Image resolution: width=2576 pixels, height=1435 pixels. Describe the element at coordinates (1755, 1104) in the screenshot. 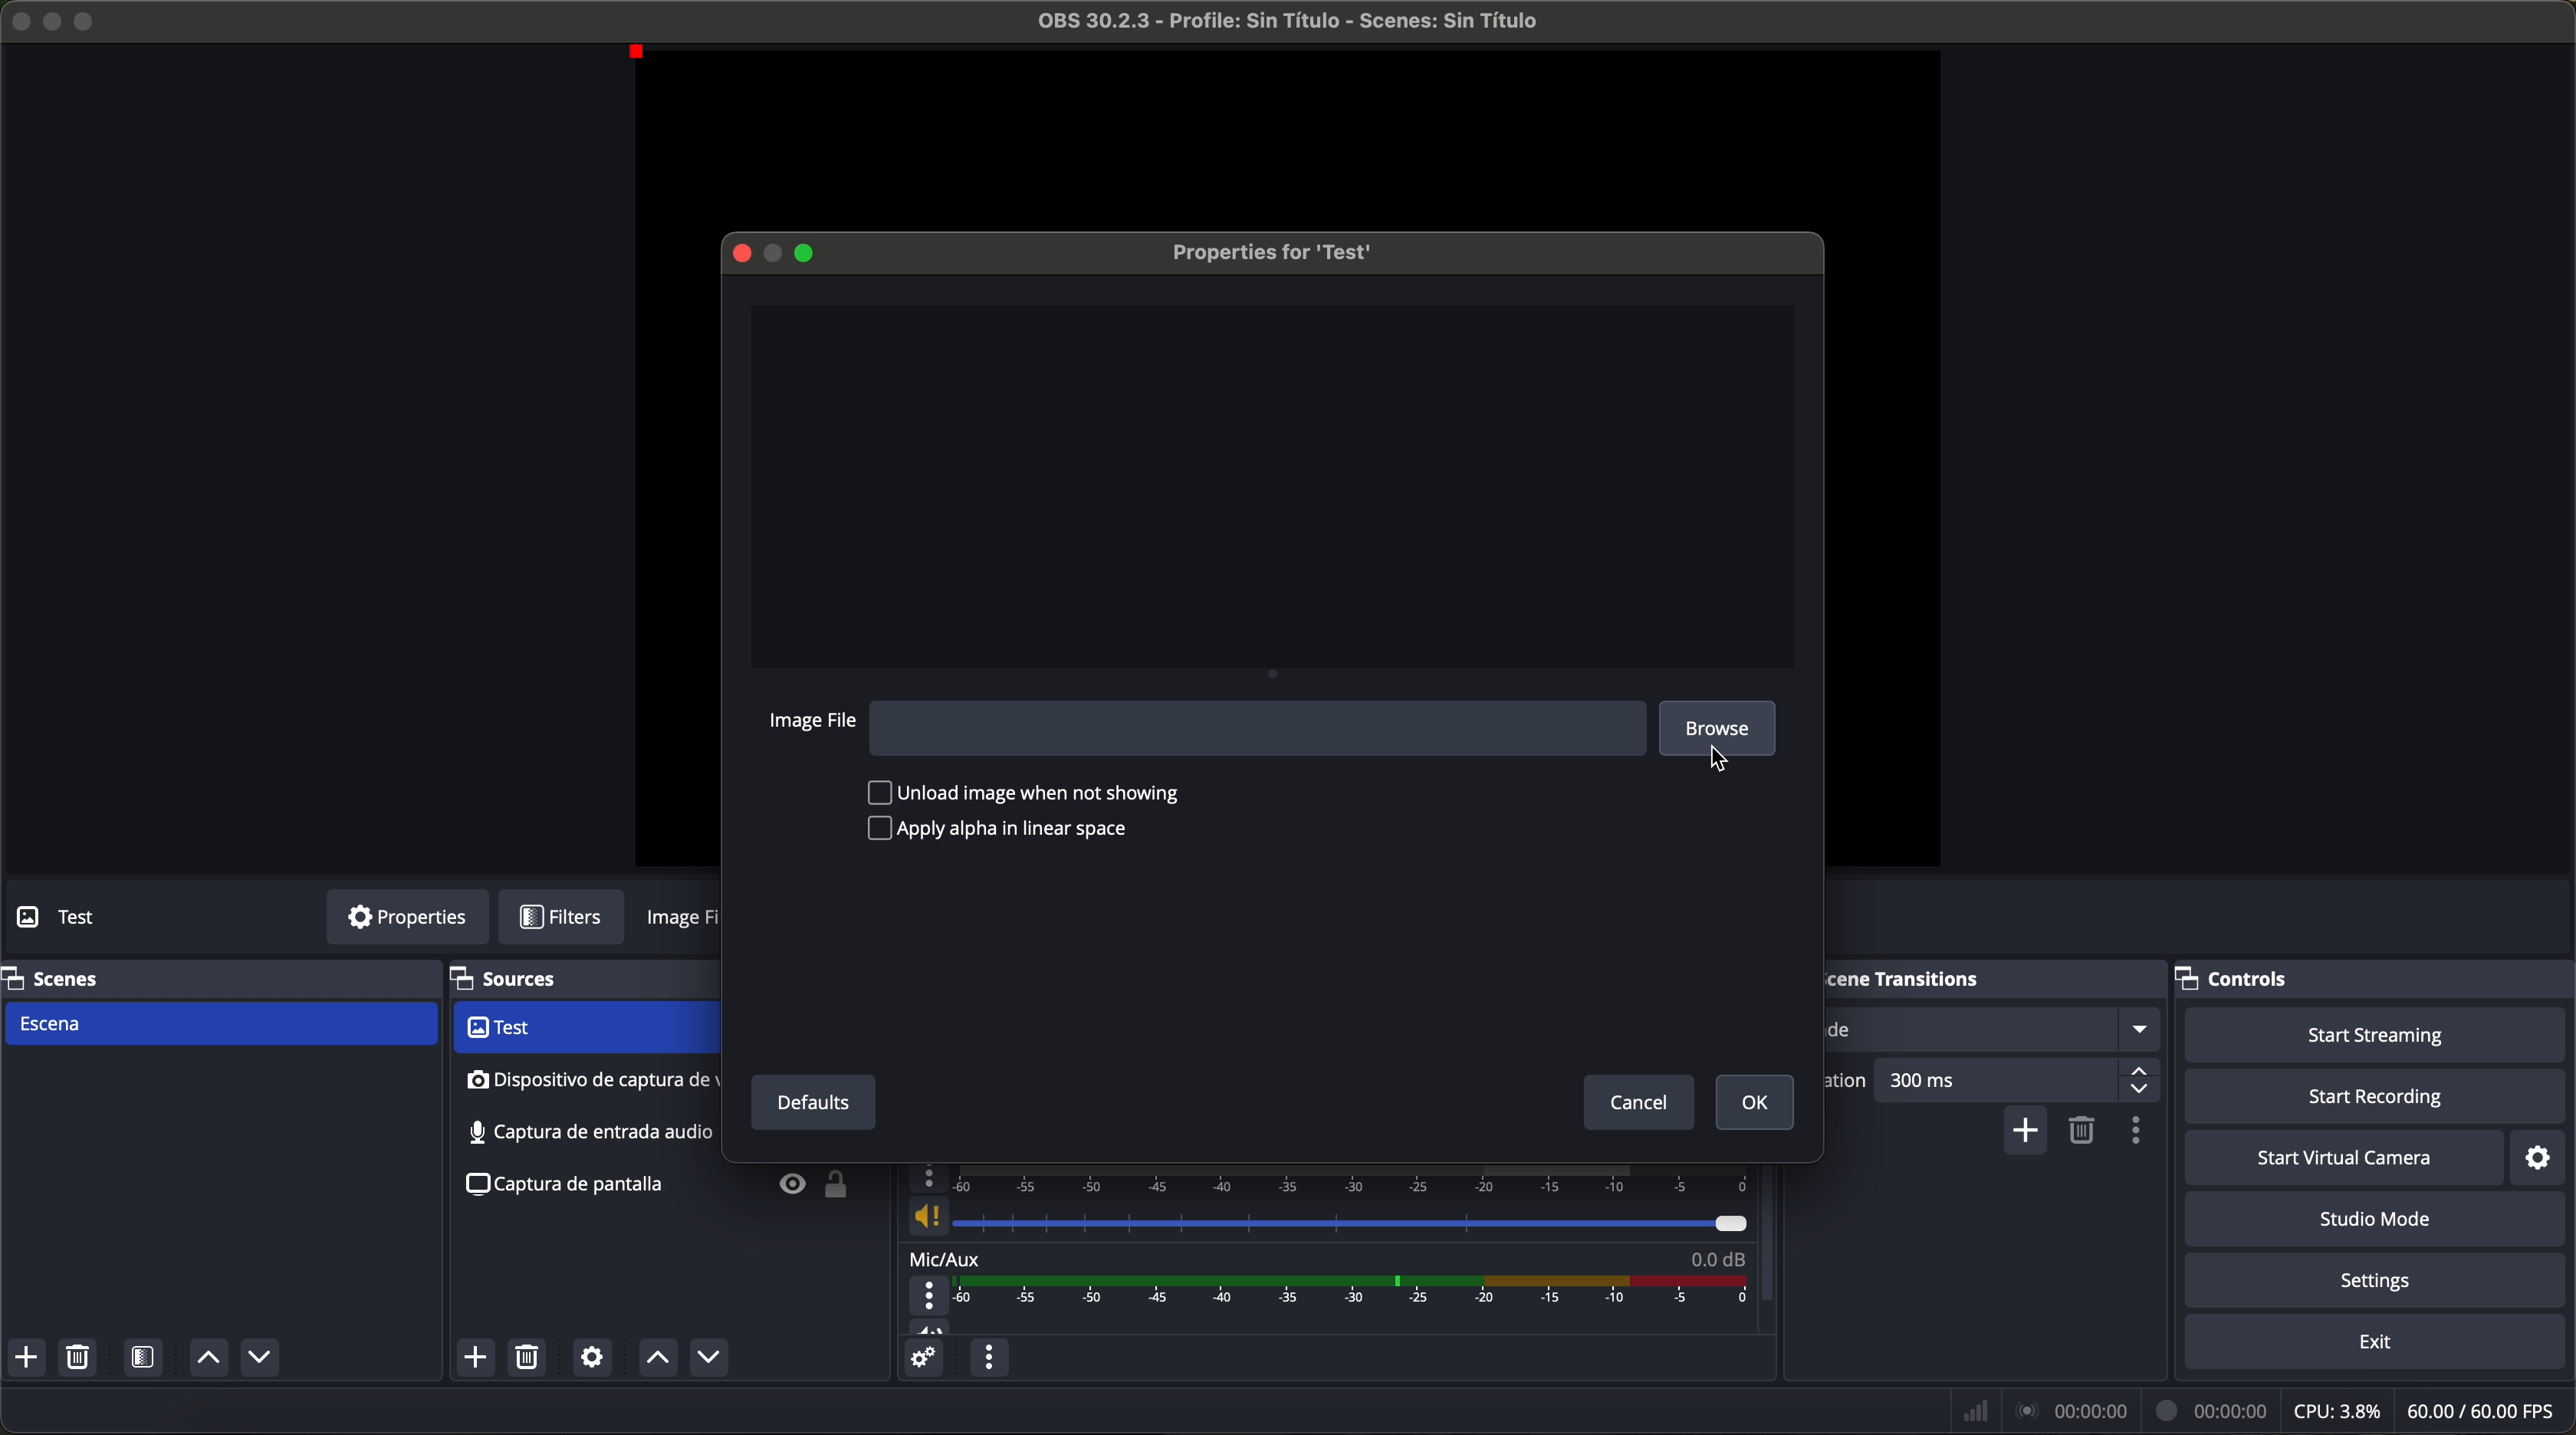

I see `OK` at that location.